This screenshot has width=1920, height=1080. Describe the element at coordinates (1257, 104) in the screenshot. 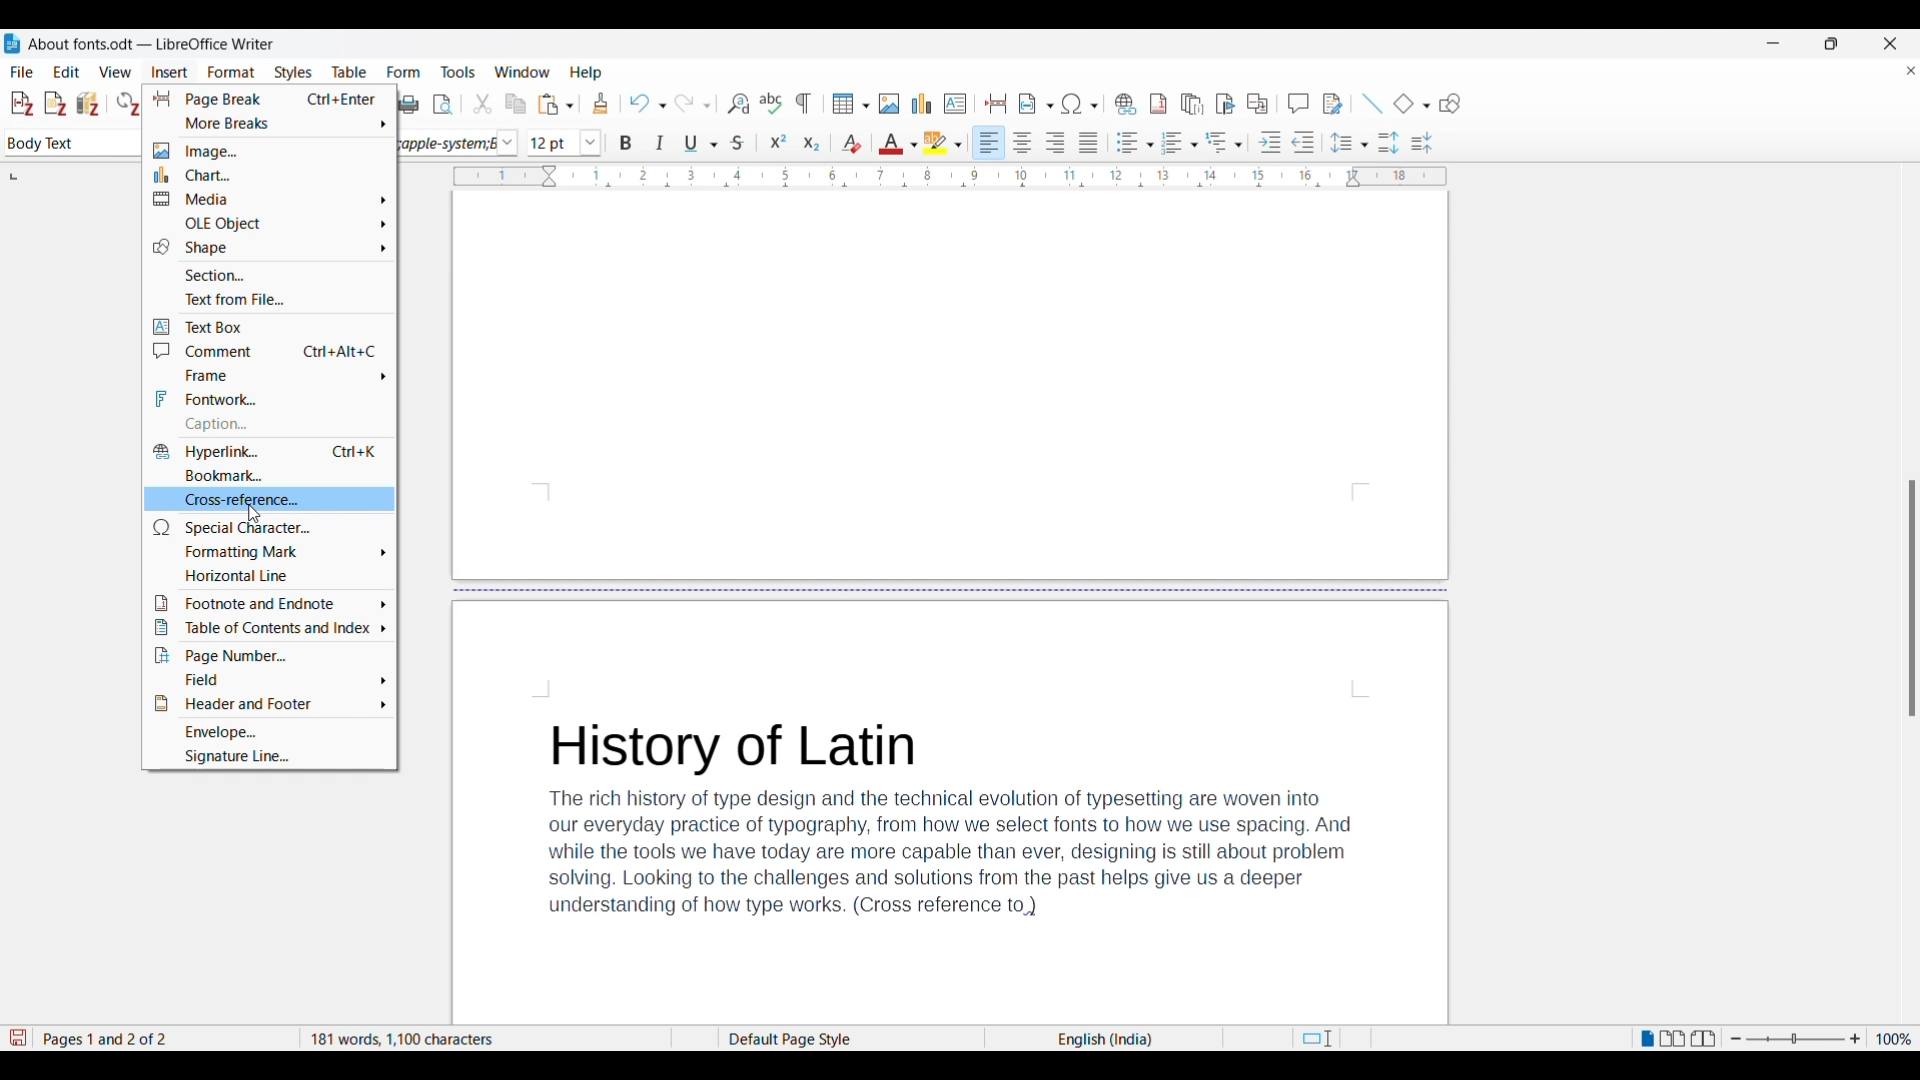

I see `Insert cross-reference` at that location.